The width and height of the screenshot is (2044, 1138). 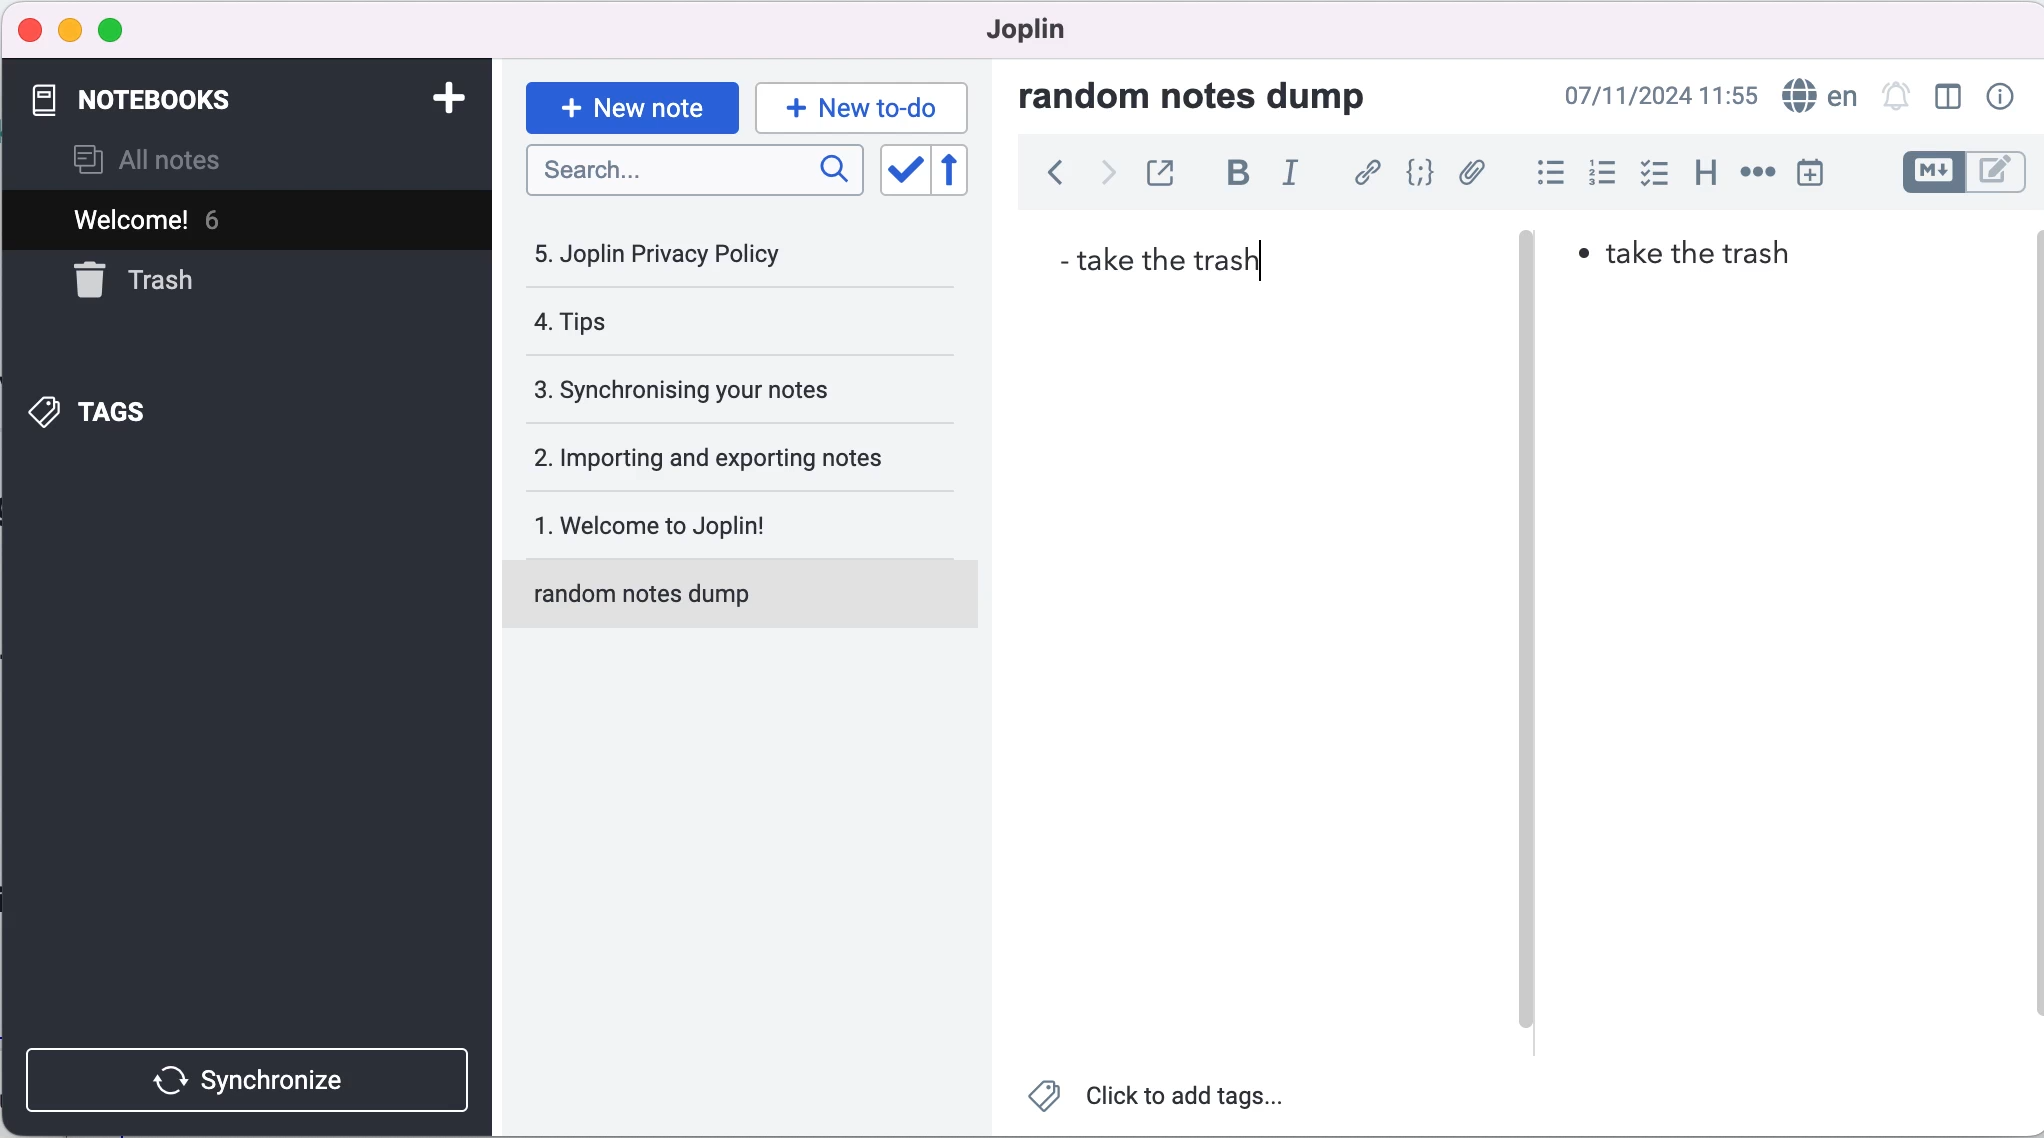 I want to click on take the trash, so click(x=1165, y=258).